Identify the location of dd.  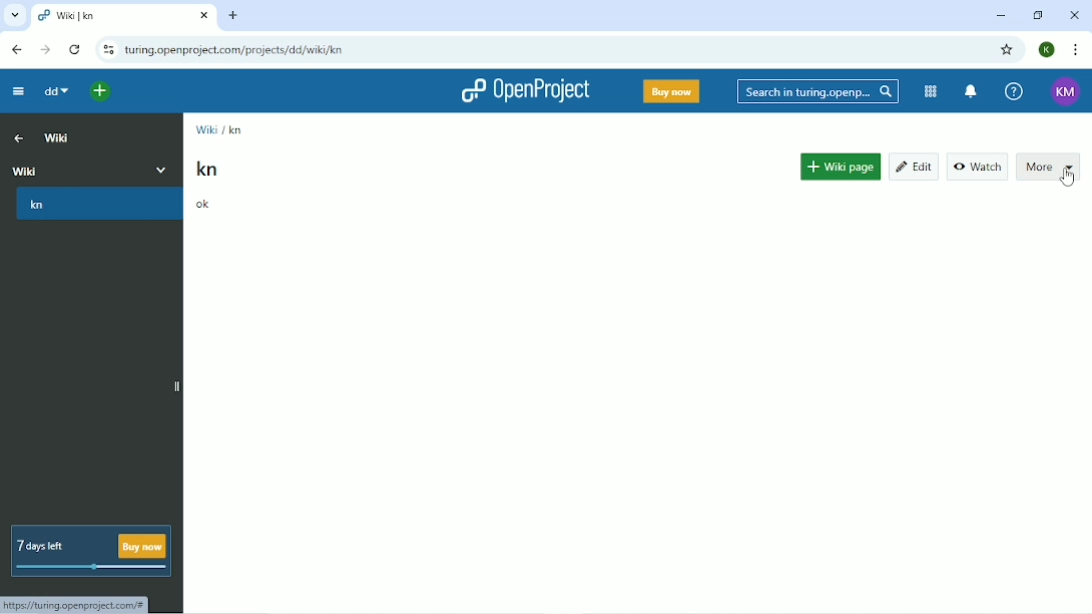
(55, 93).